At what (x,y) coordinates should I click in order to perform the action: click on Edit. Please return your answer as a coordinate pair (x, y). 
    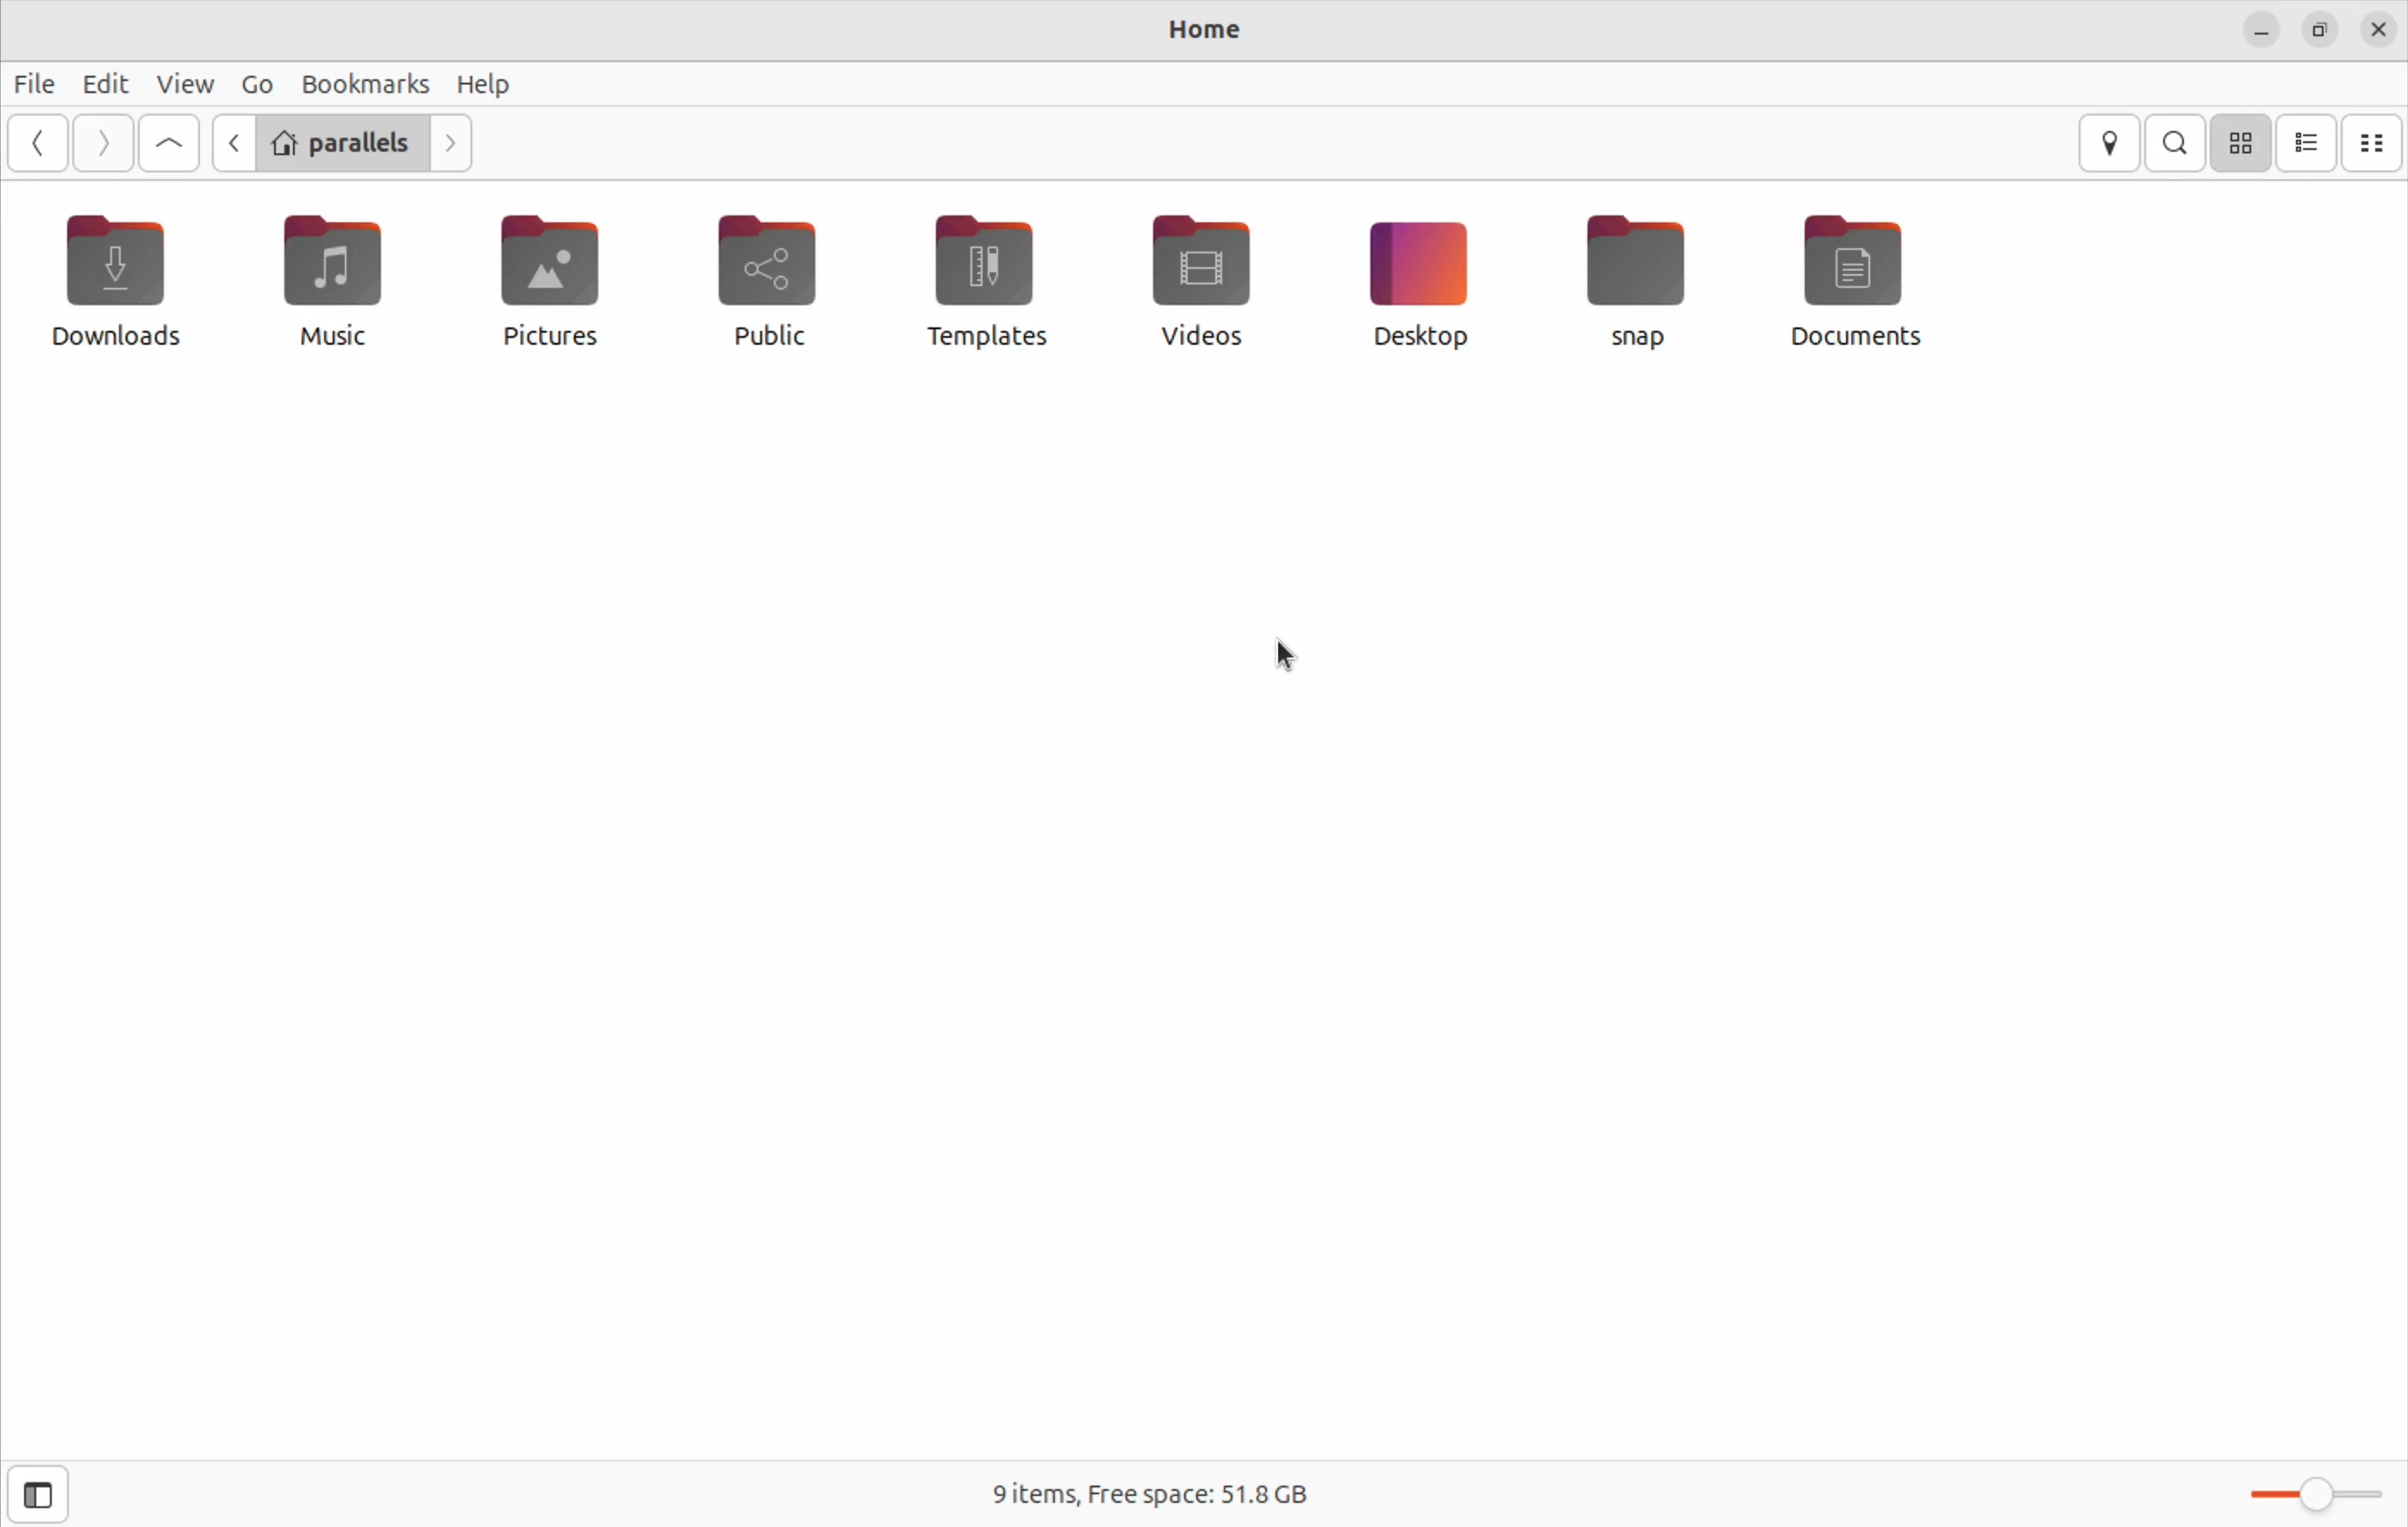
    Looking at the image, I should click on (103, 83).